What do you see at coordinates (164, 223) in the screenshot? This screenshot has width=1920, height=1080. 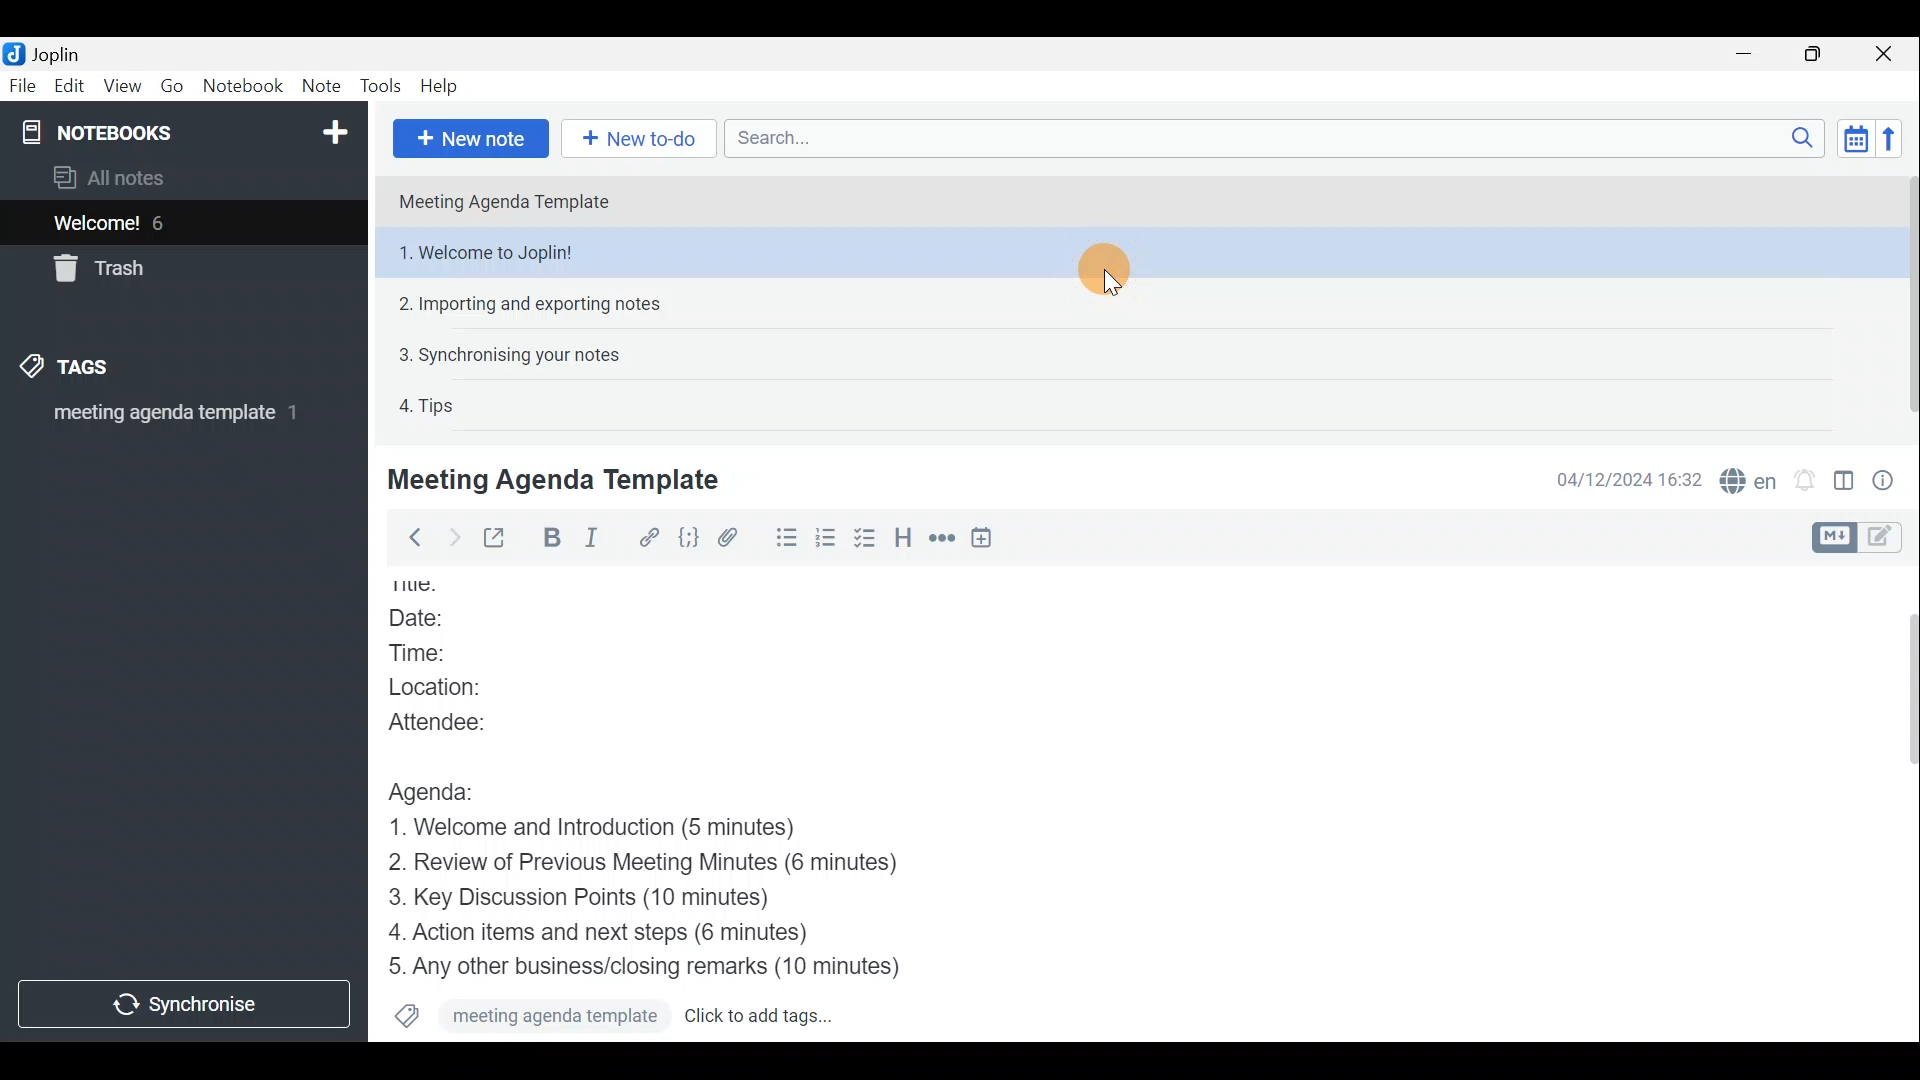 I see `6` at bounding box center [164, 223].